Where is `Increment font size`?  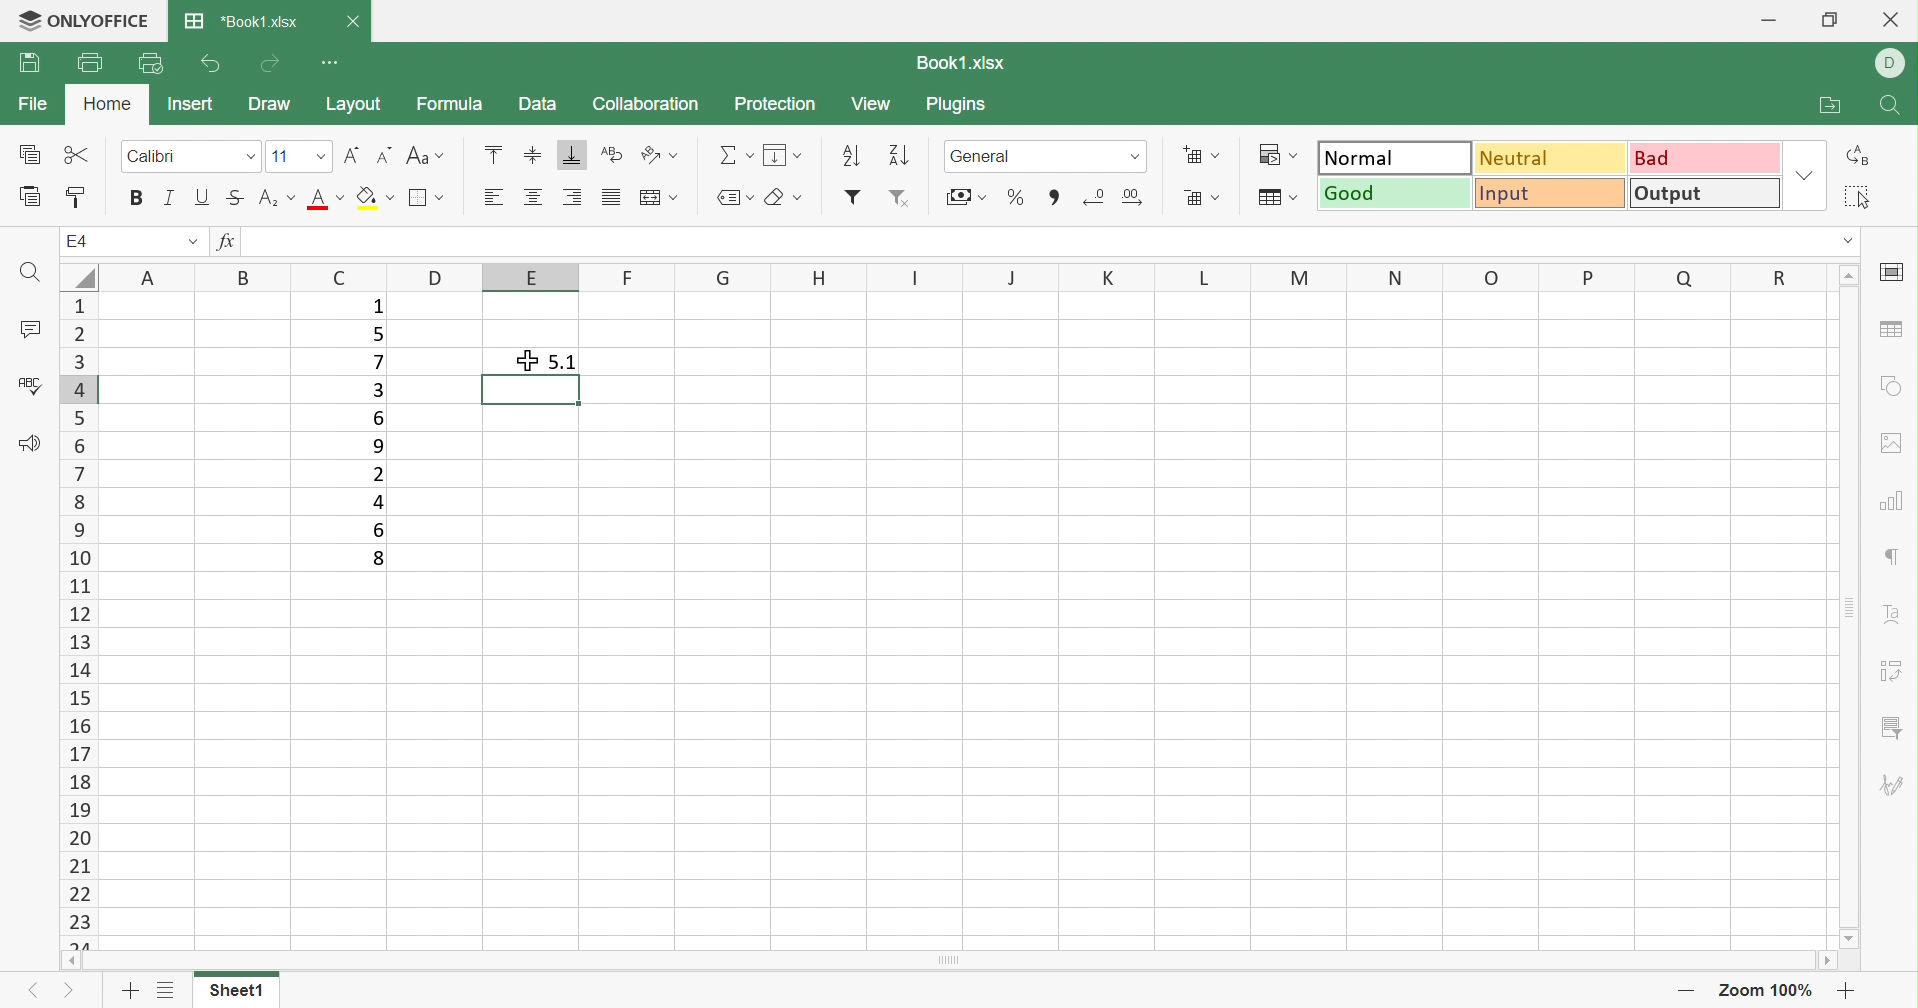
Increment font size is located at coordinates (351, 156).